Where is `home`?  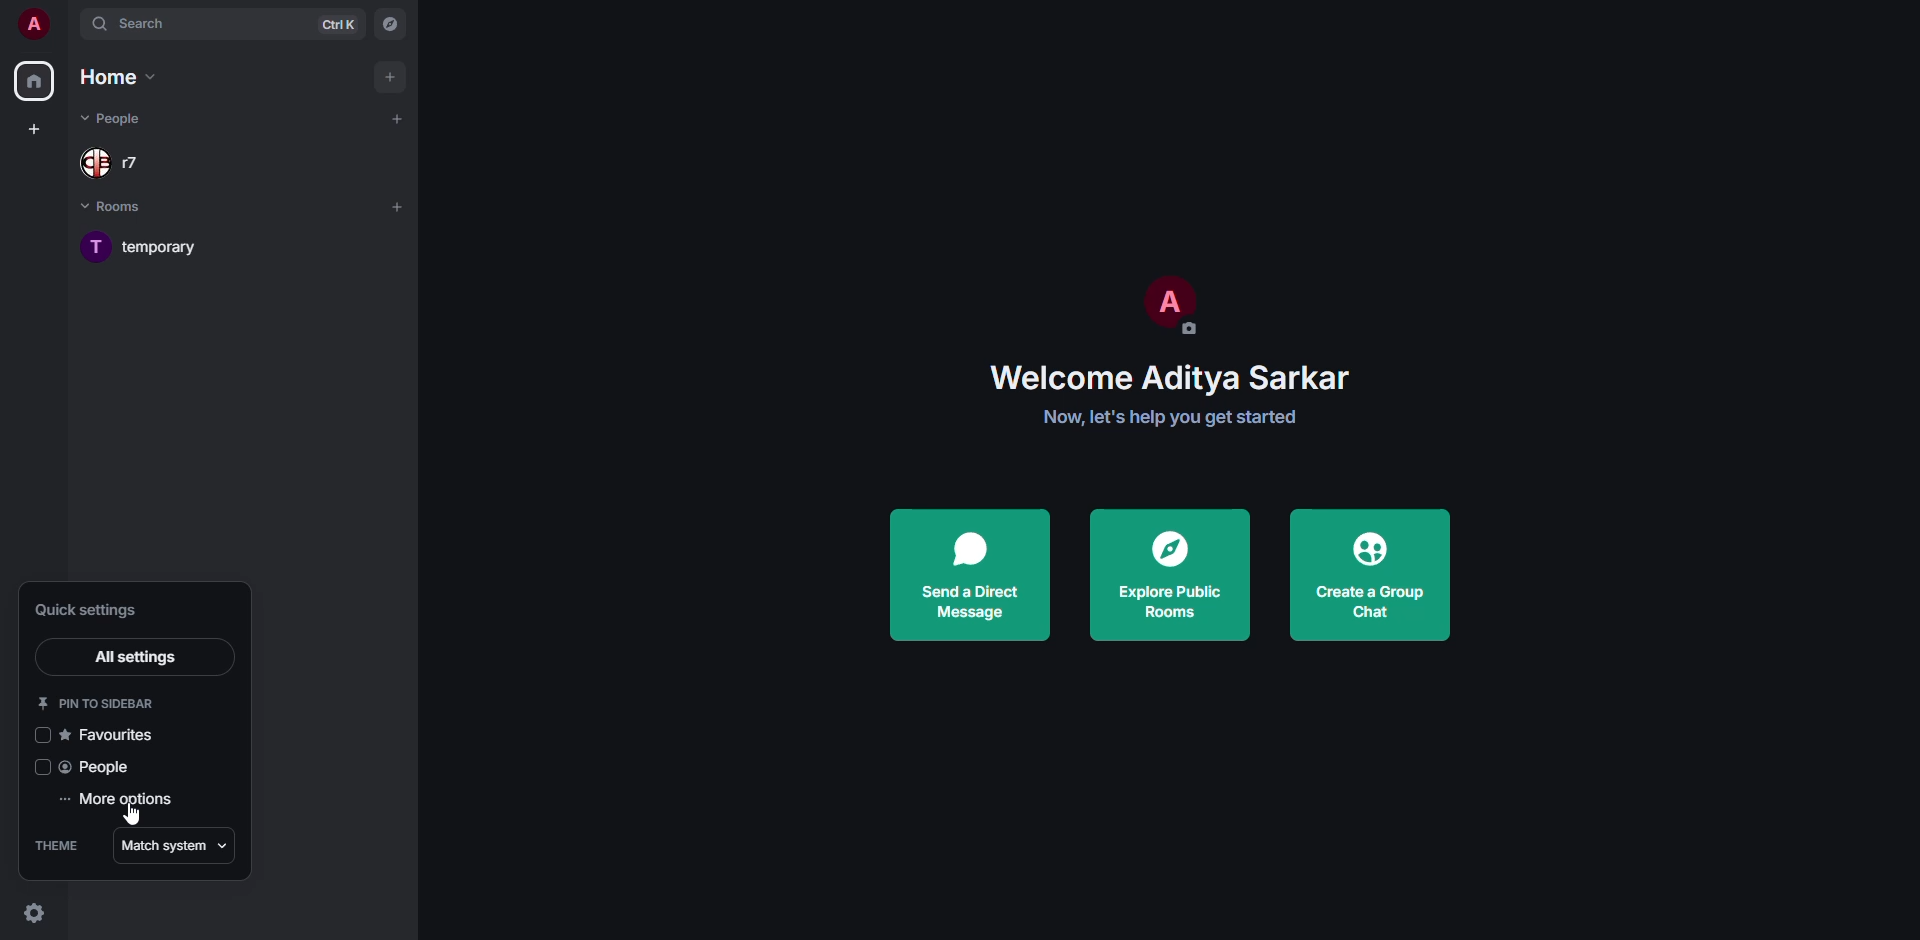 home is located at coordinates (122, 78).